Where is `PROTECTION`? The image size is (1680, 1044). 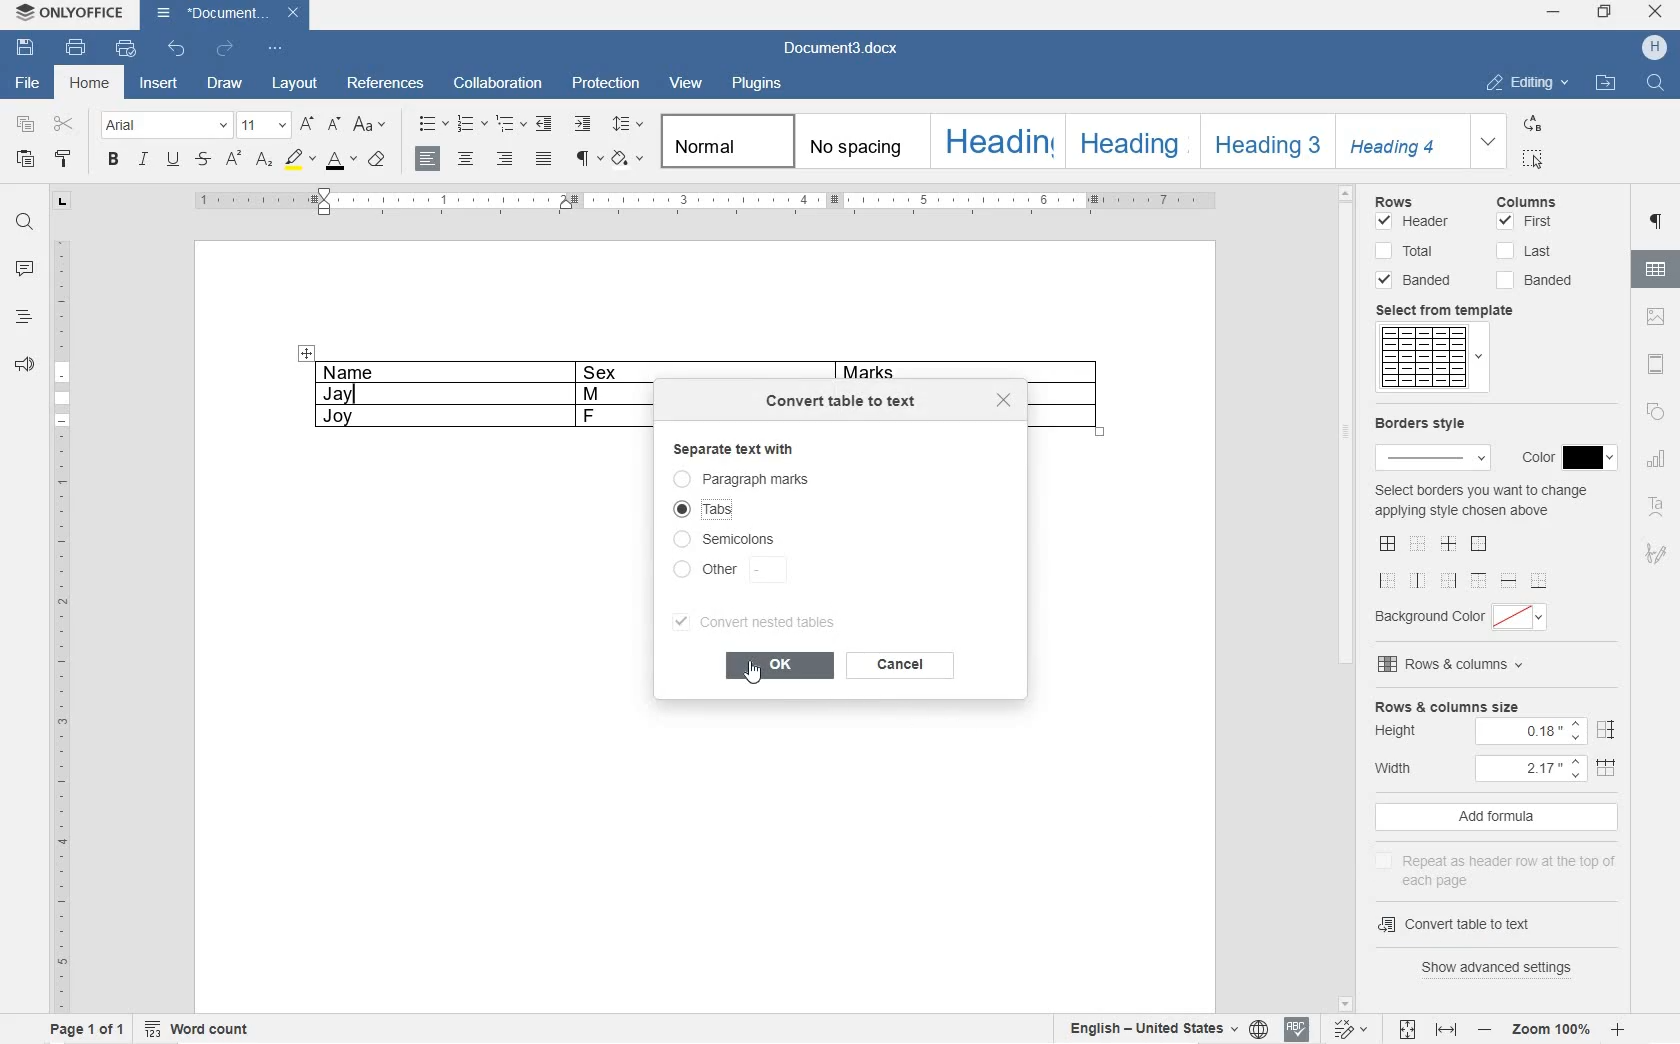
PROTECTION is located at coordinates (607, 87).